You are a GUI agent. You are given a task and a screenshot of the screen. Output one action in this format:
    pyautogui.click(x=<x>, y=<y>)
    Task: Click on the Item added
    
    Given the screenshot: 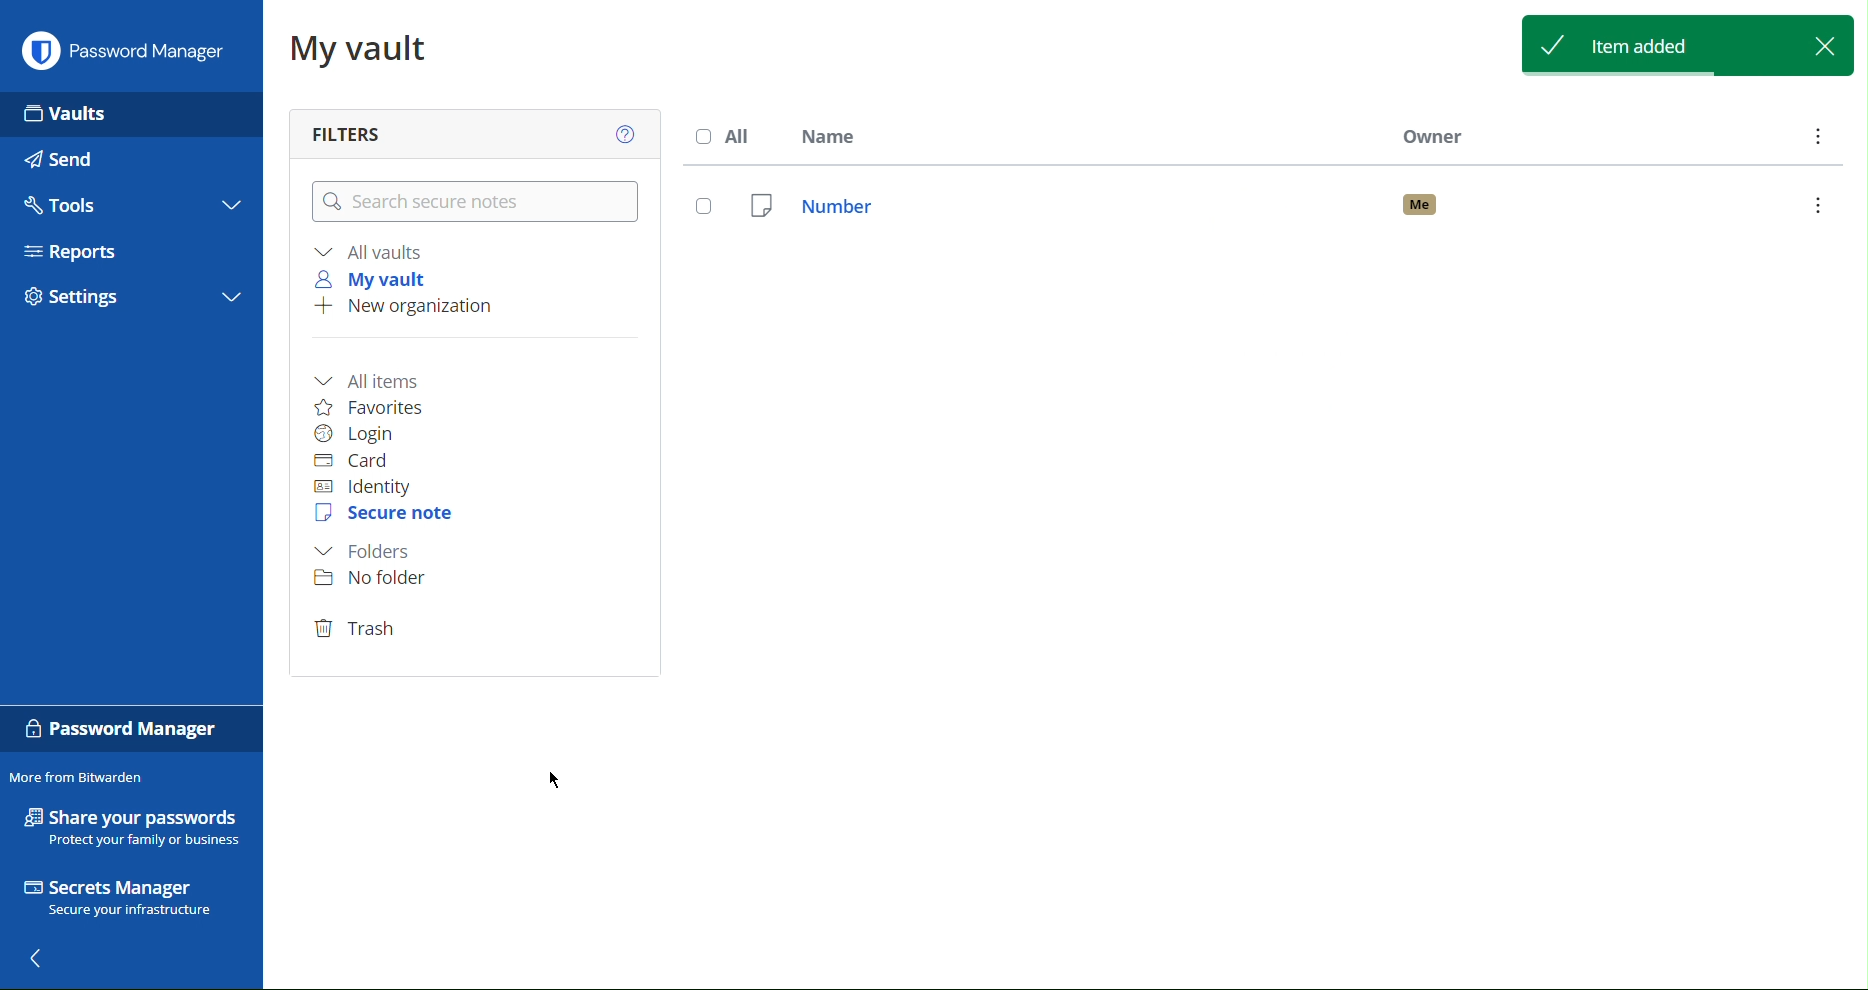 What is the action you would take?
    pyautogui.click(x=1686, y=42)
    